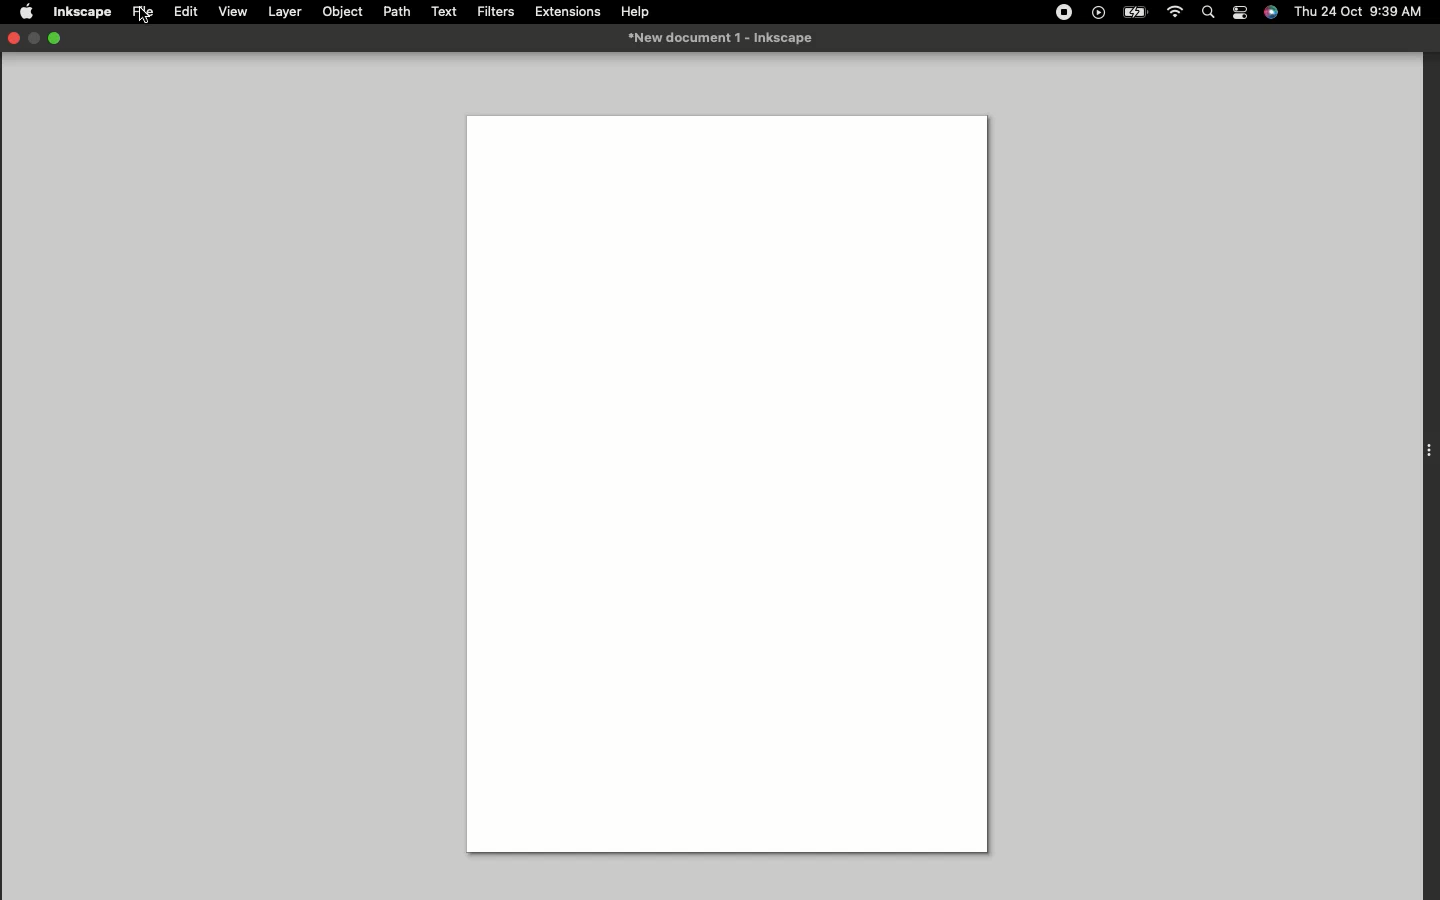 The height and width of the screenshot is (900, 1440). Describe the element at coordinates (1364, 13) in the screenshot. I see `Thu 24 oct 9:39 AM` at that location.